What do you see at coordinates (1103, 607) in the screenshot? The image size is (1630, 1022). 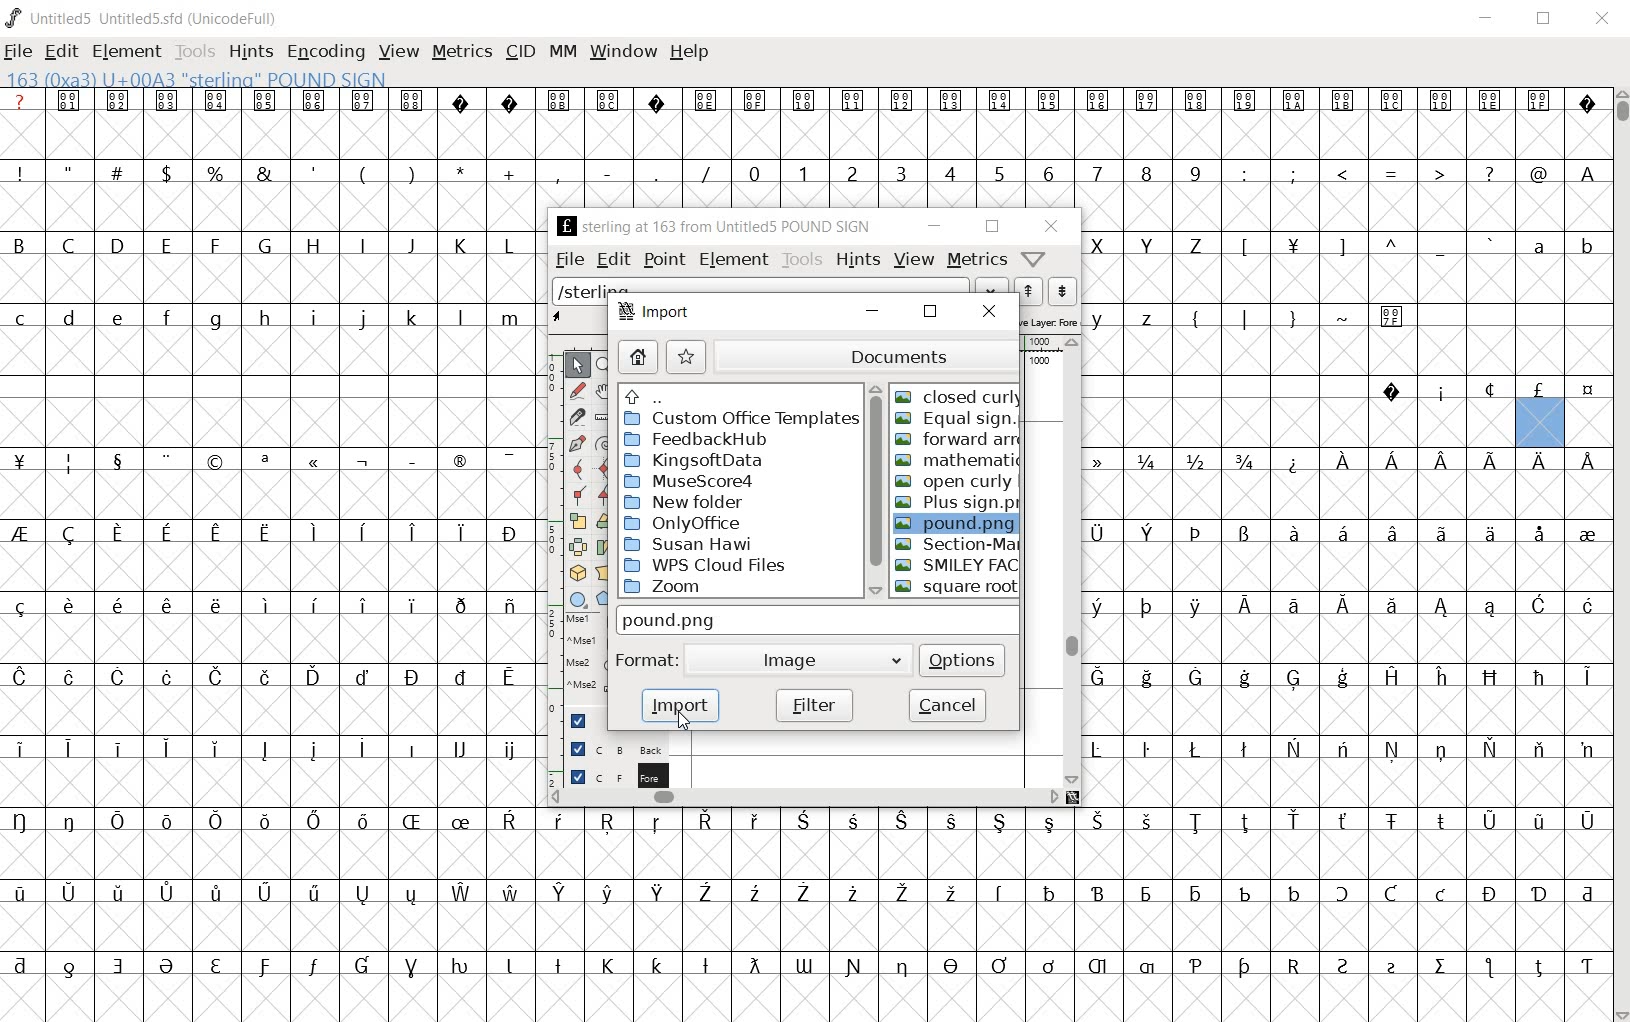 I see `Symbol` at bounding box center [1103, 607].